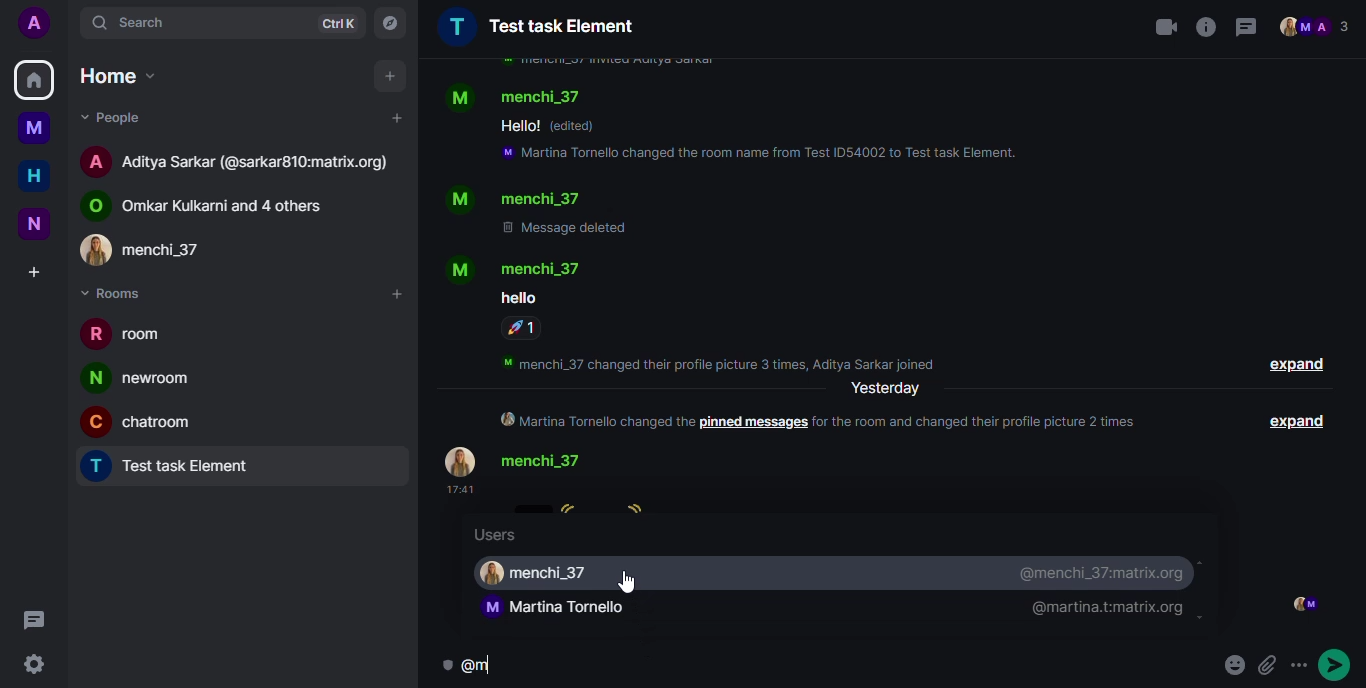  I want to click on explore rooms, so click(389, 22).